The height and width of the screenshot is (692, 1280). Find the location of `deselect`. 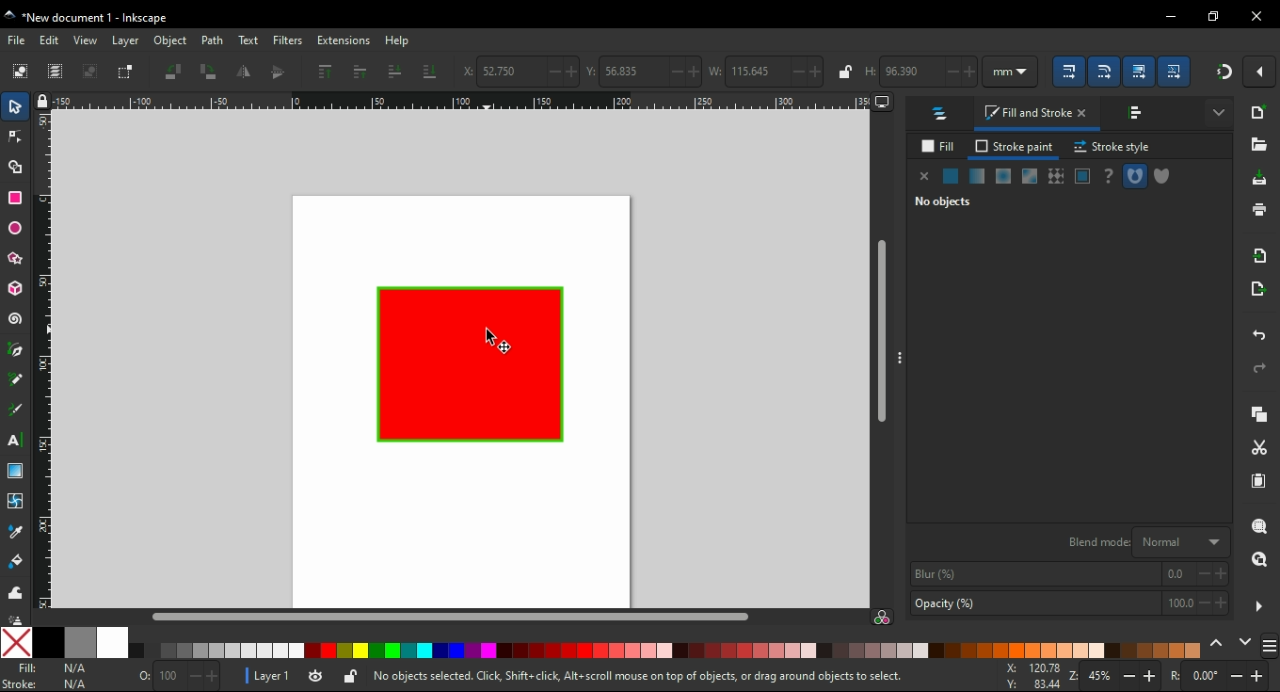

deselect is located at coordinates (90, 71).